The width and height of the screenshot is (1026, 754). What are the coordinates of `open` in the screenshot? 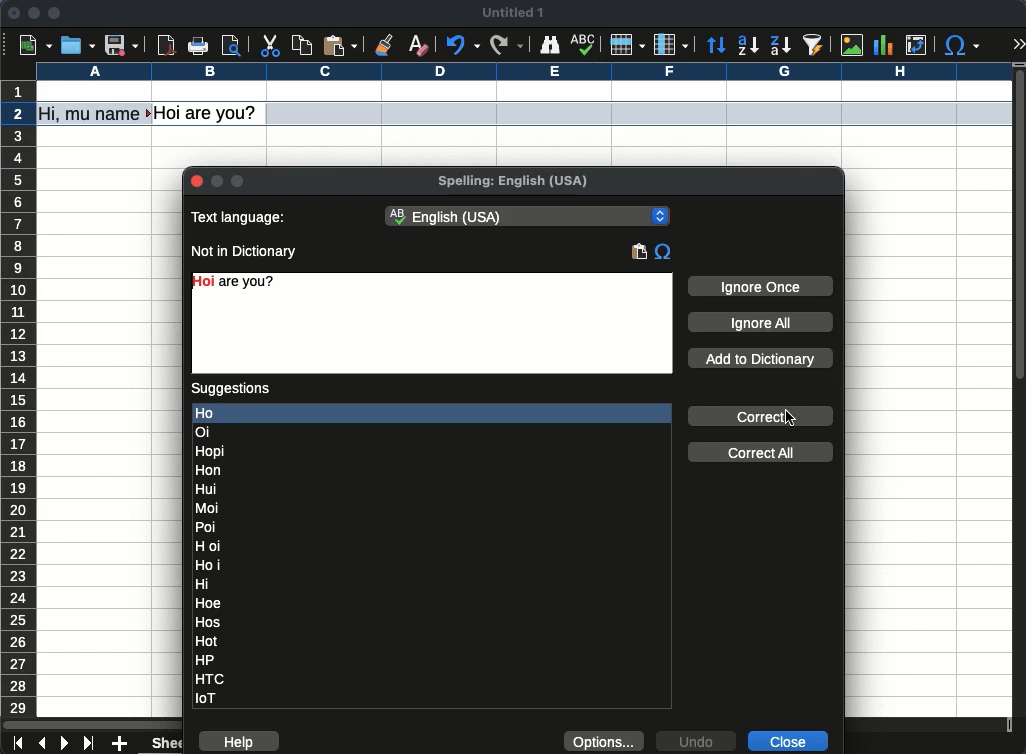 It's located at (76, 45).